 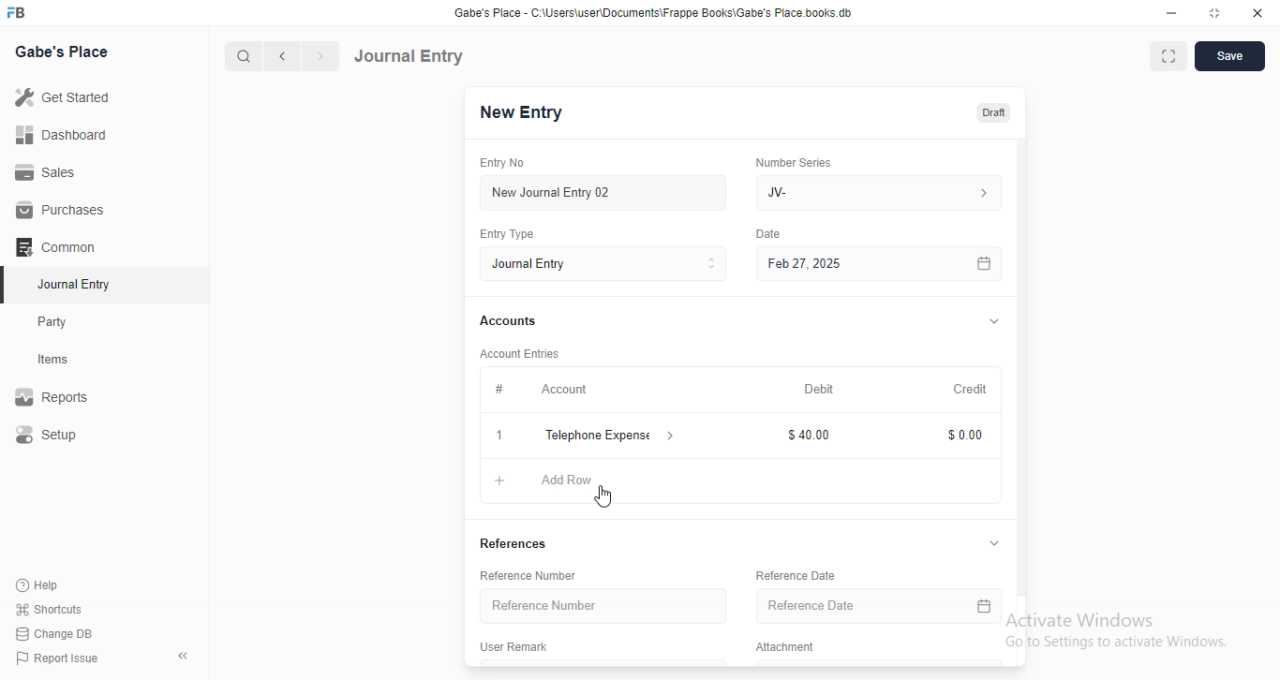 I want to click on ' Shortcuts, so click(x=50, y=608).